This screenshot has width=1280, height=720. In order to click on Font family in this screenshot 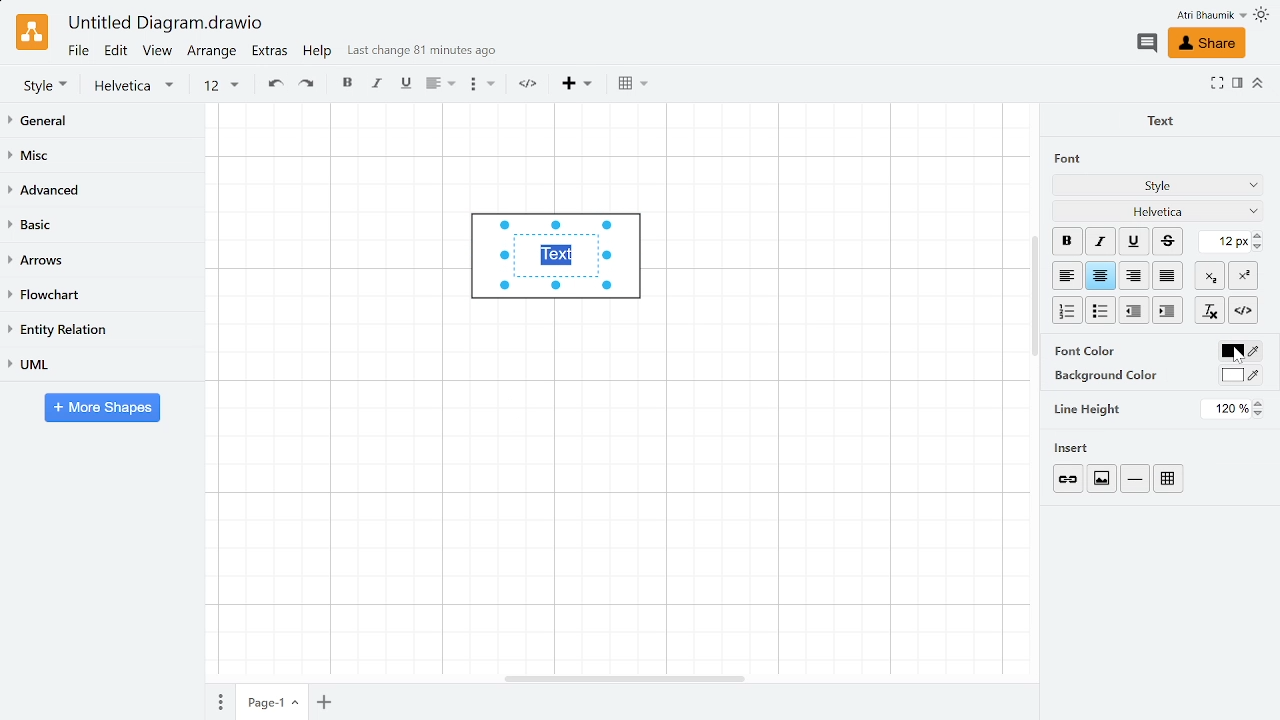, I will do `click(1159, 210)`.